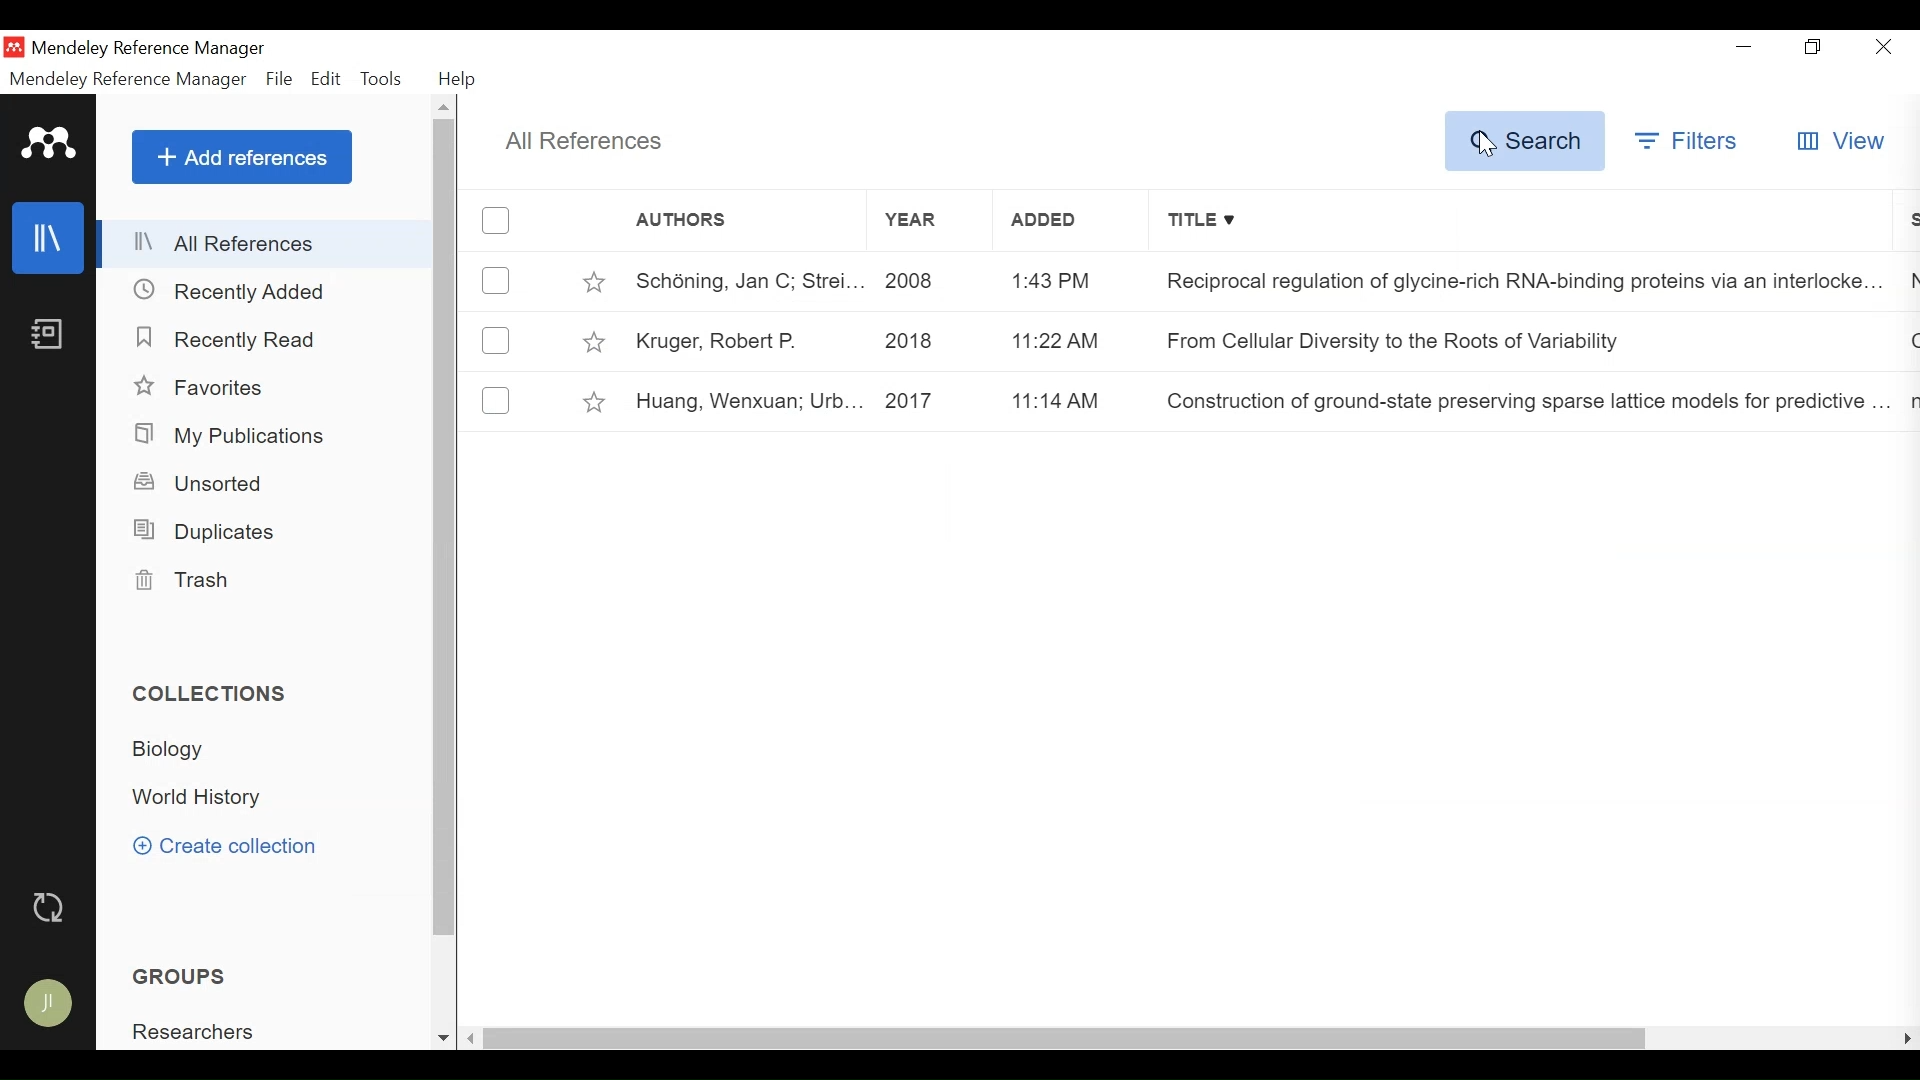 This screenshot has width=1920, height=1080. What do you see at coordinates (495, 397) in the screenshot?
I see `(un)select` at bounding box center [495, 397].